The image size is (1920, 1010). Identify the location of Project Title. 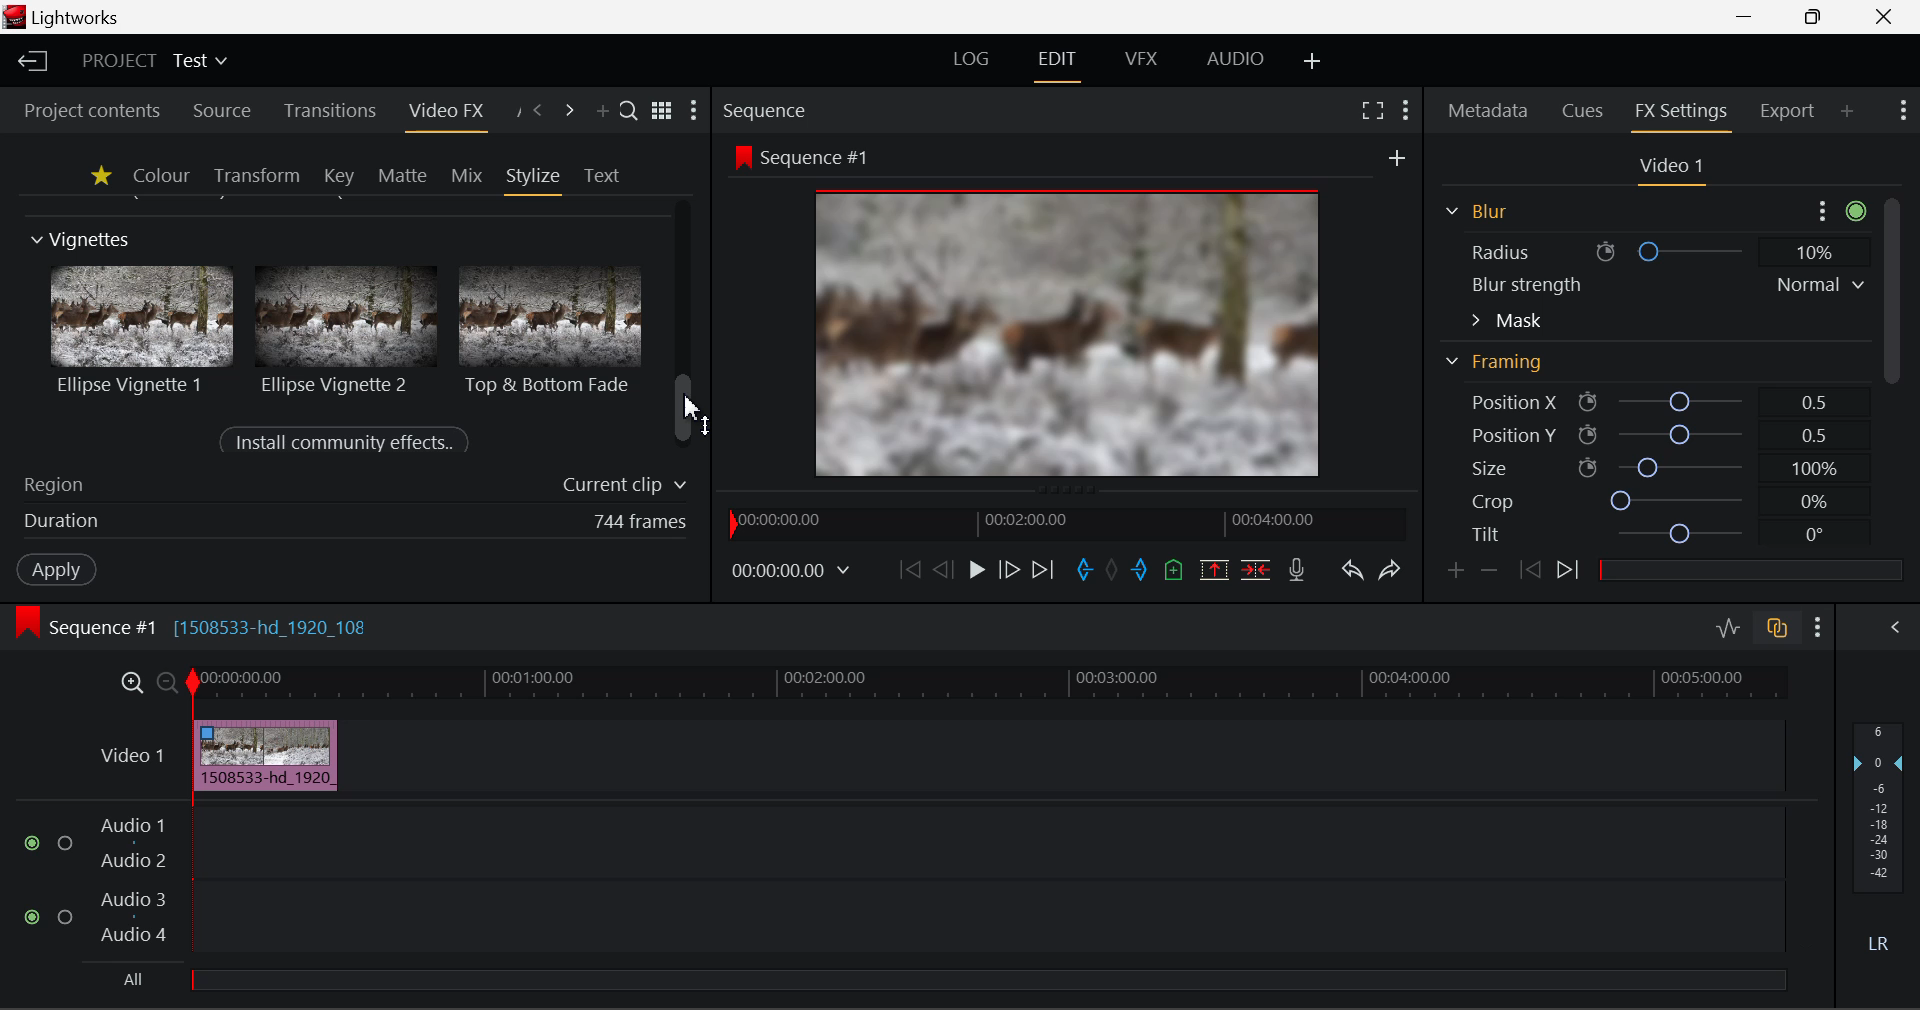
(152, 63).